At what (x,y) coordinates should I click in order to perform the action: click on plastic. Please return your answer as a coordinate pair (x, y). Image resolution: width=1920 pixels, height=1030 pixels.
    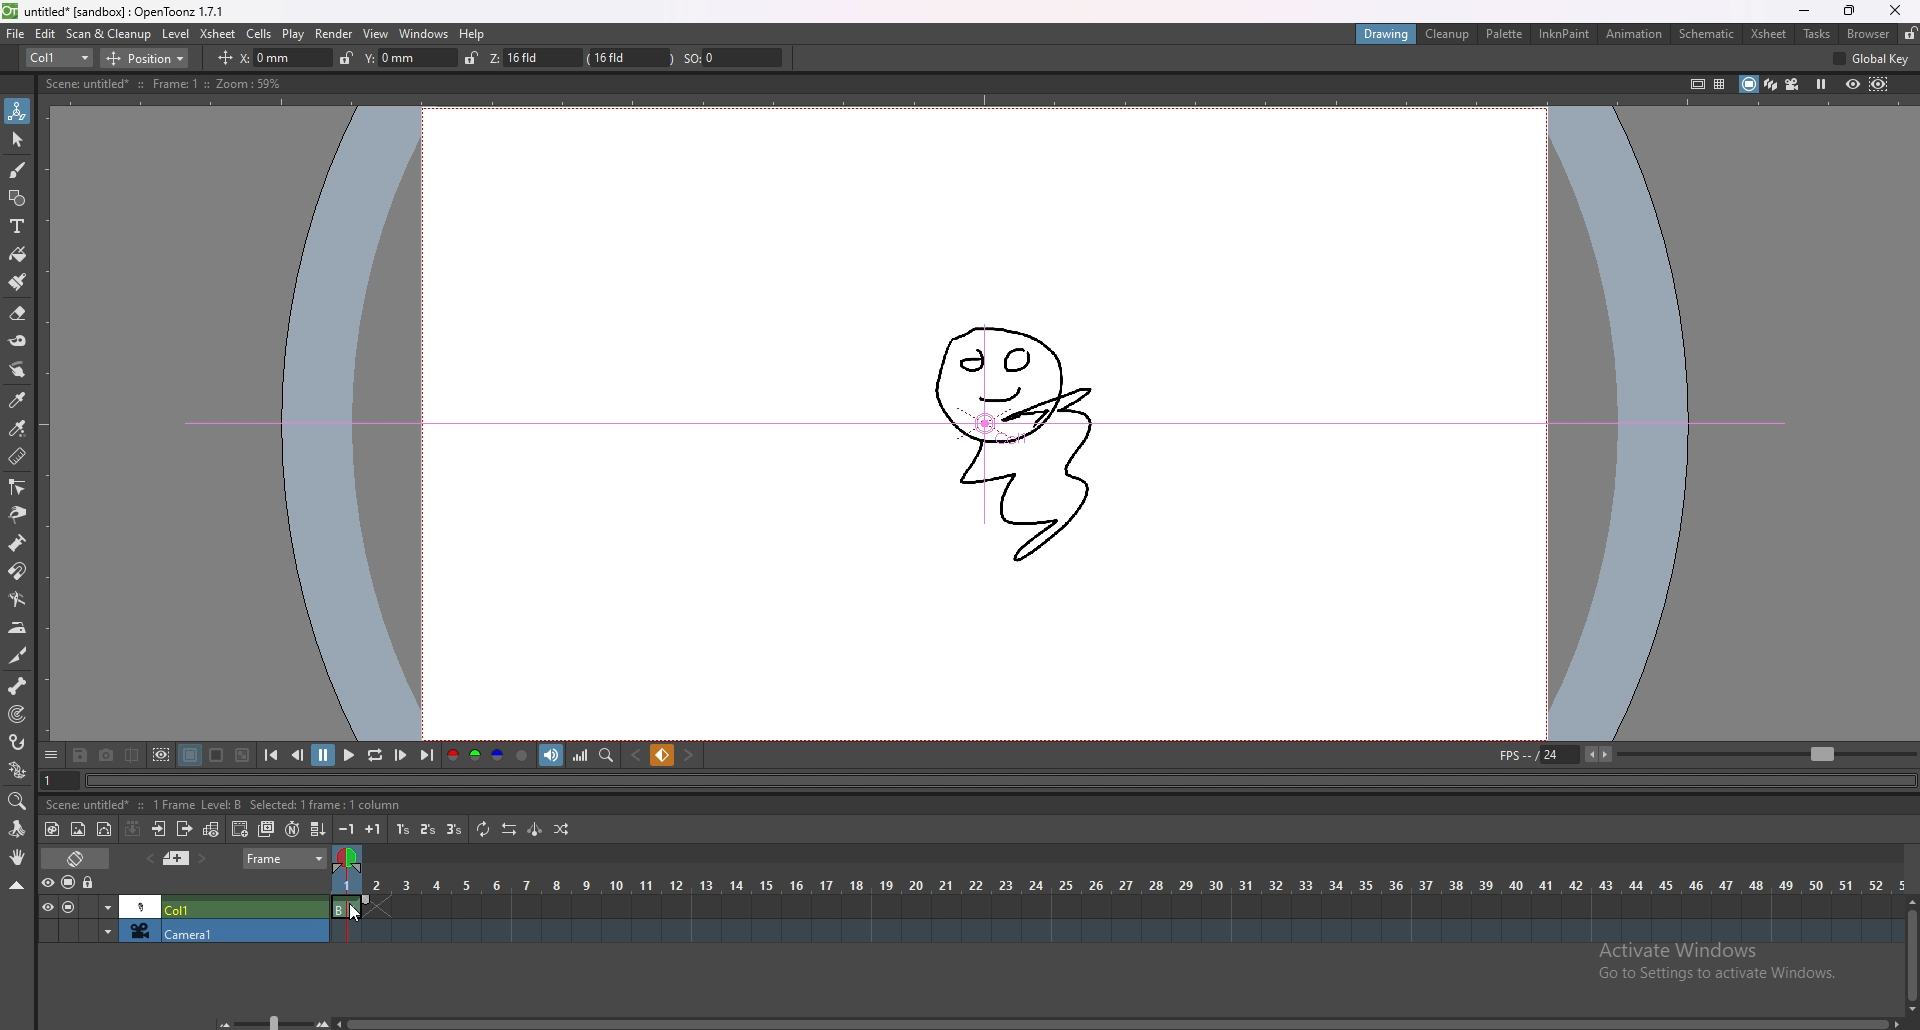
    Looking at the image, I should click on (18, 769).